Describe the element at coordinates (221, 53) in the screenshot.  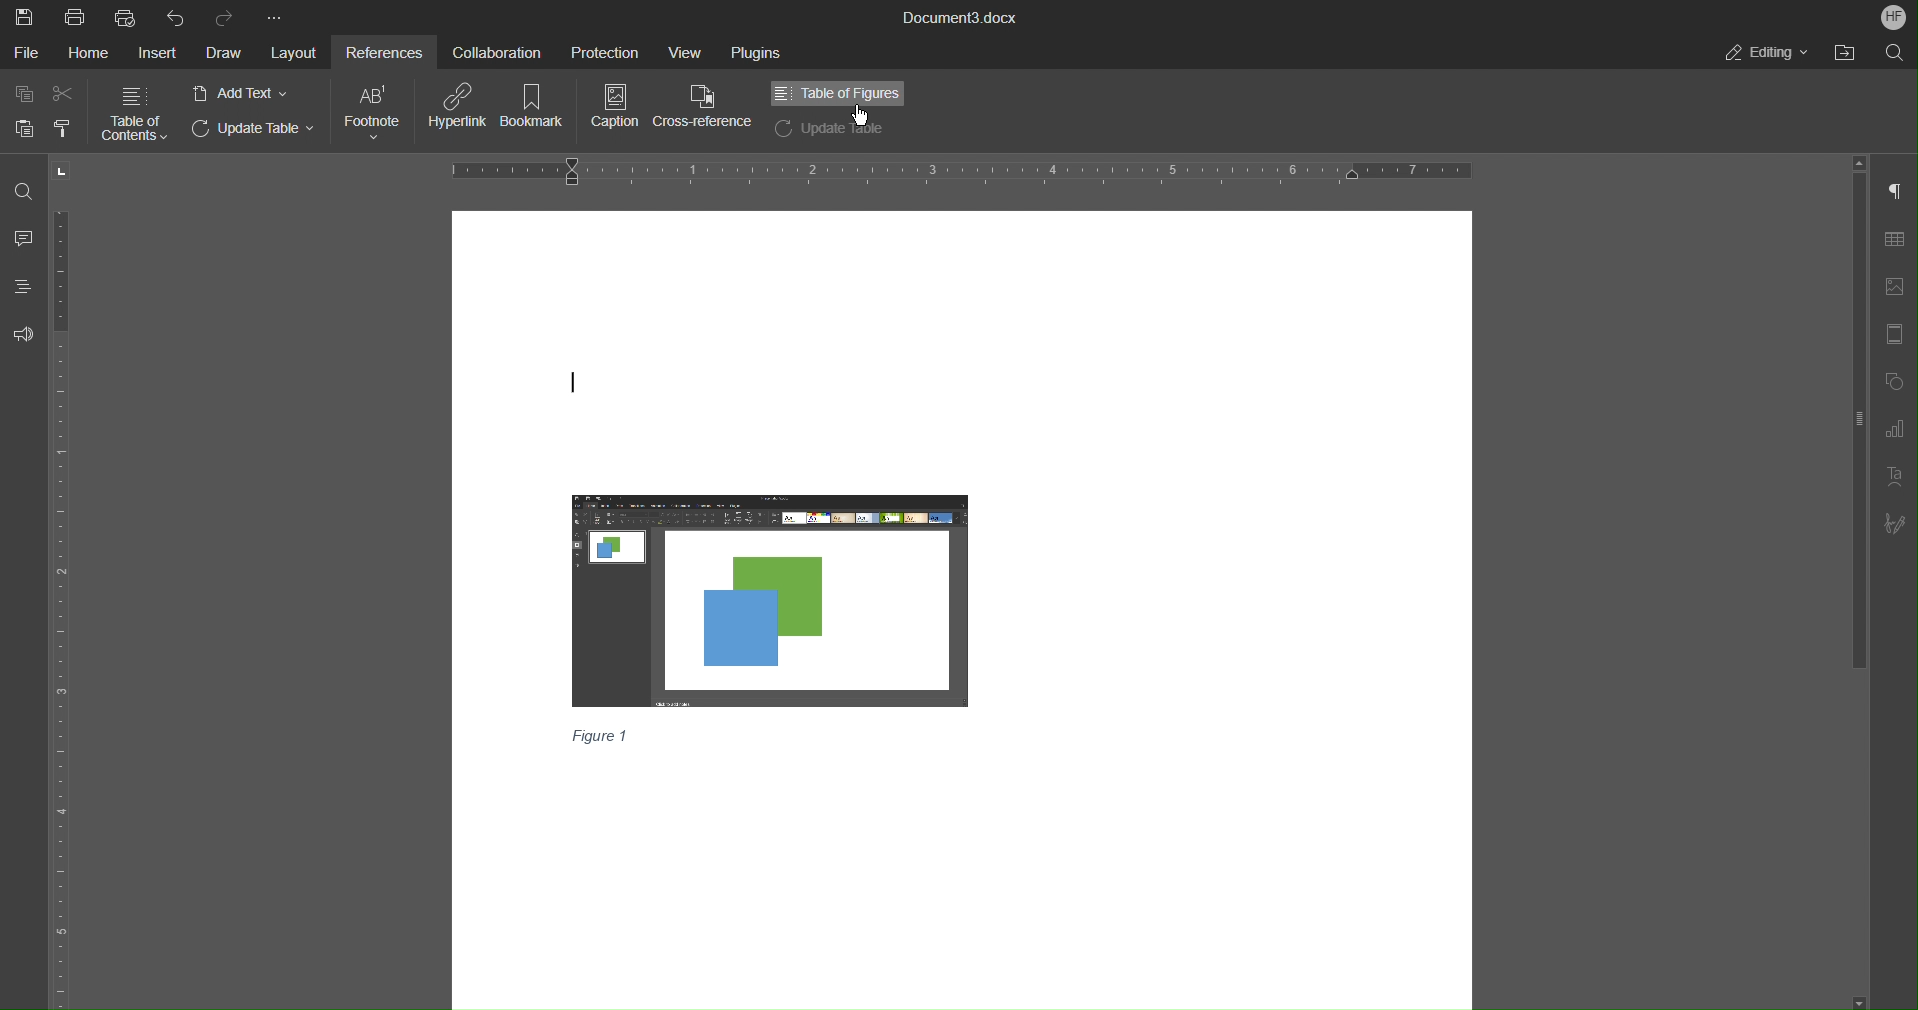
I see `Draw` at that location.